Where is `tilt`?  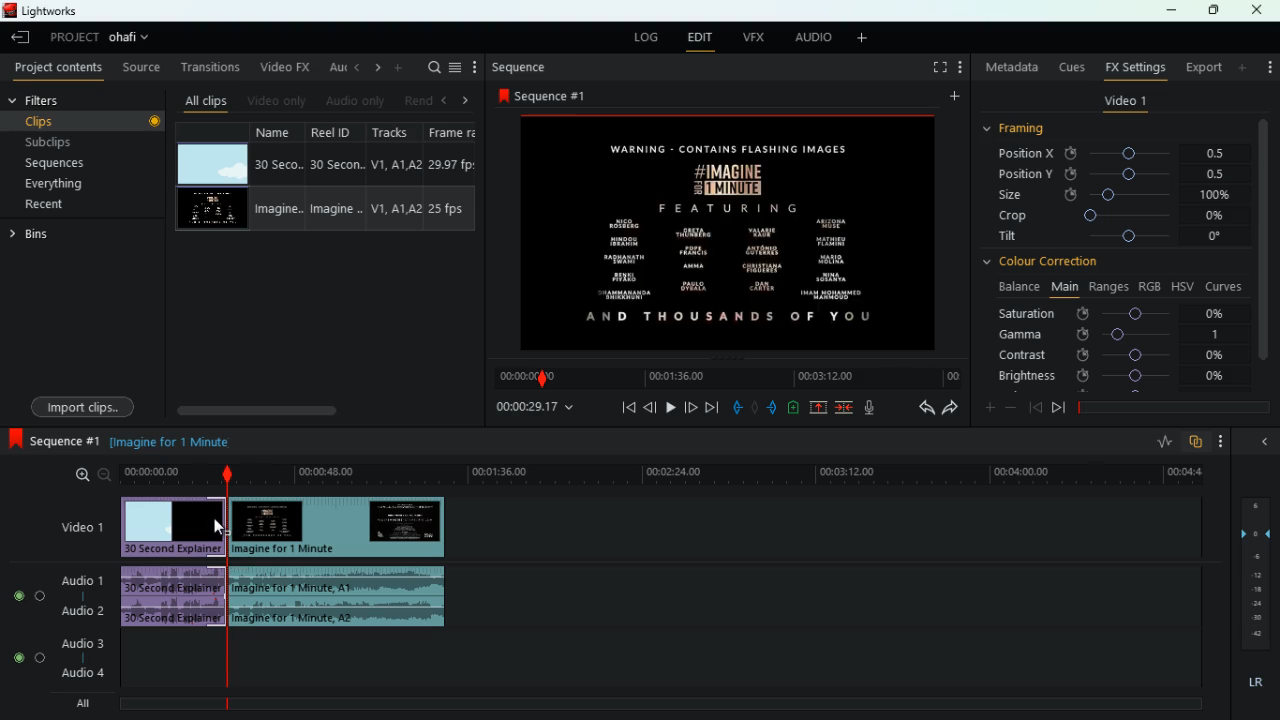 tilt is located at coordinates (1113, 238).